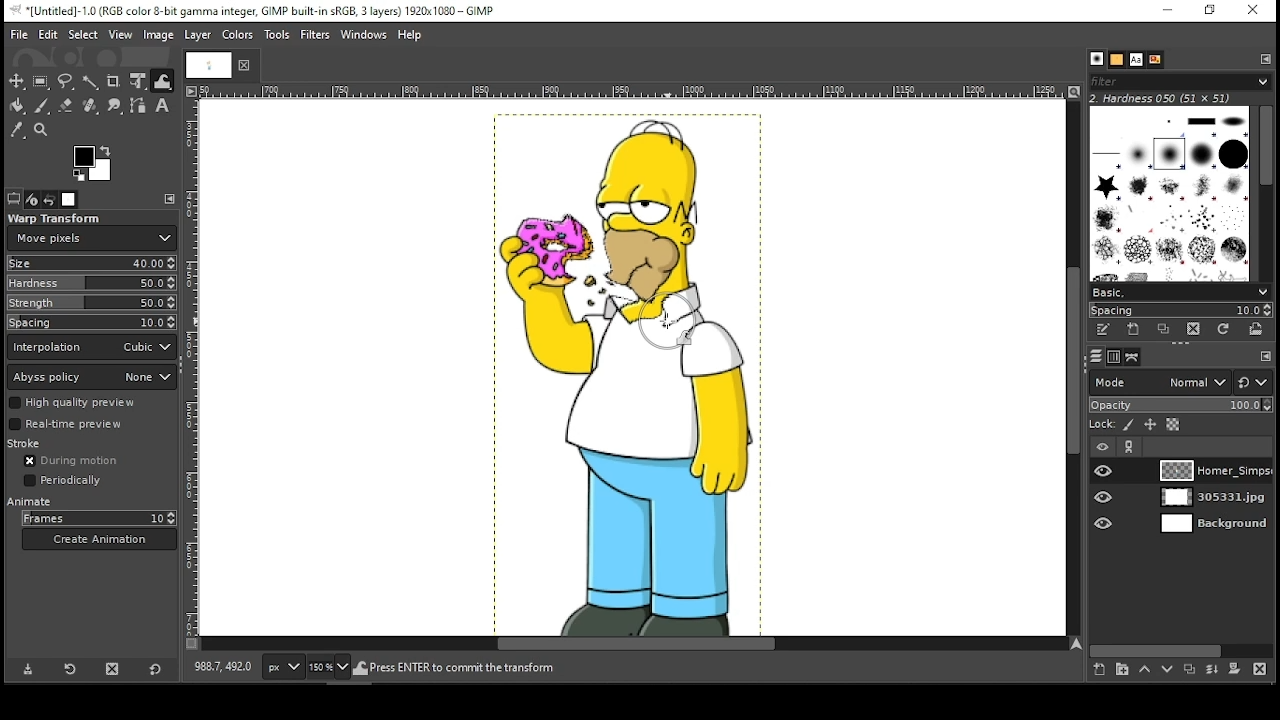 Image resolution: width=1280 pixels, height=720 pixels. What do you see at coordinates (284, 667) in the screenshot?
I see `units` at bounding box center [284, 667].